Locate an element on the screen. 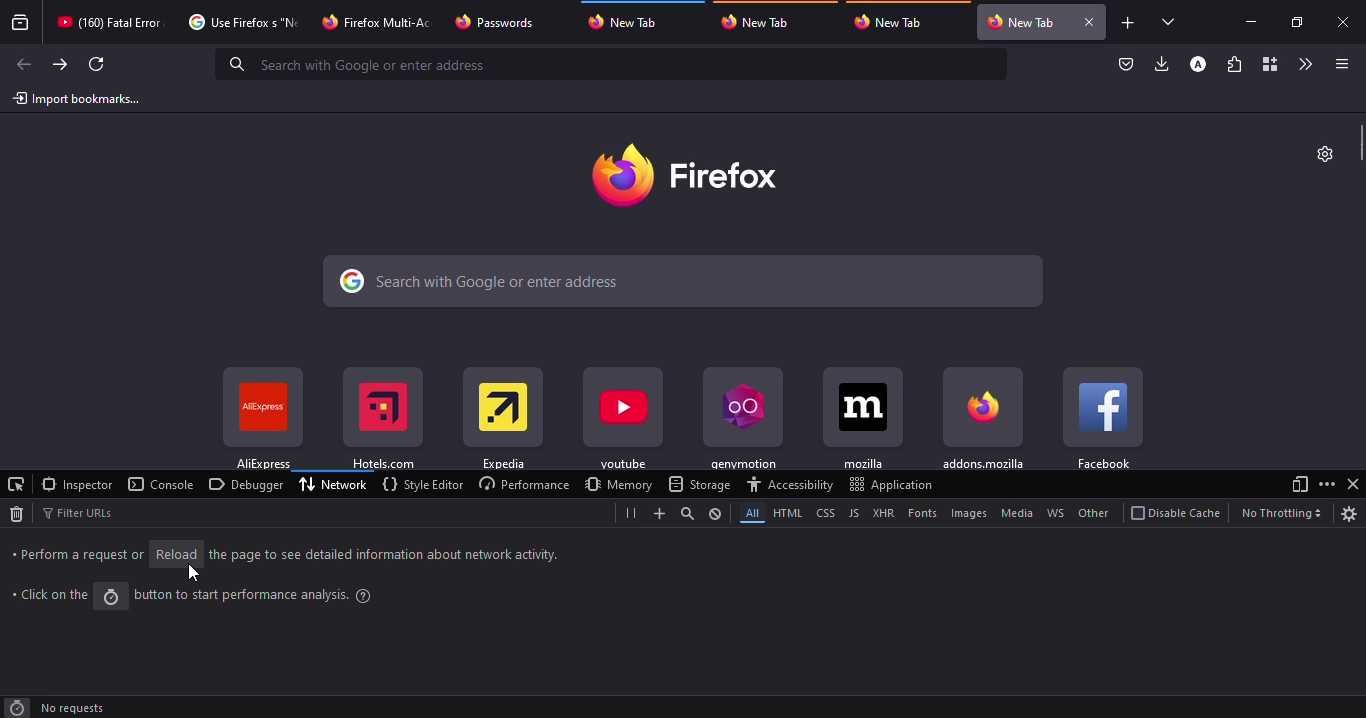  info is located at coordinates (78, 555).